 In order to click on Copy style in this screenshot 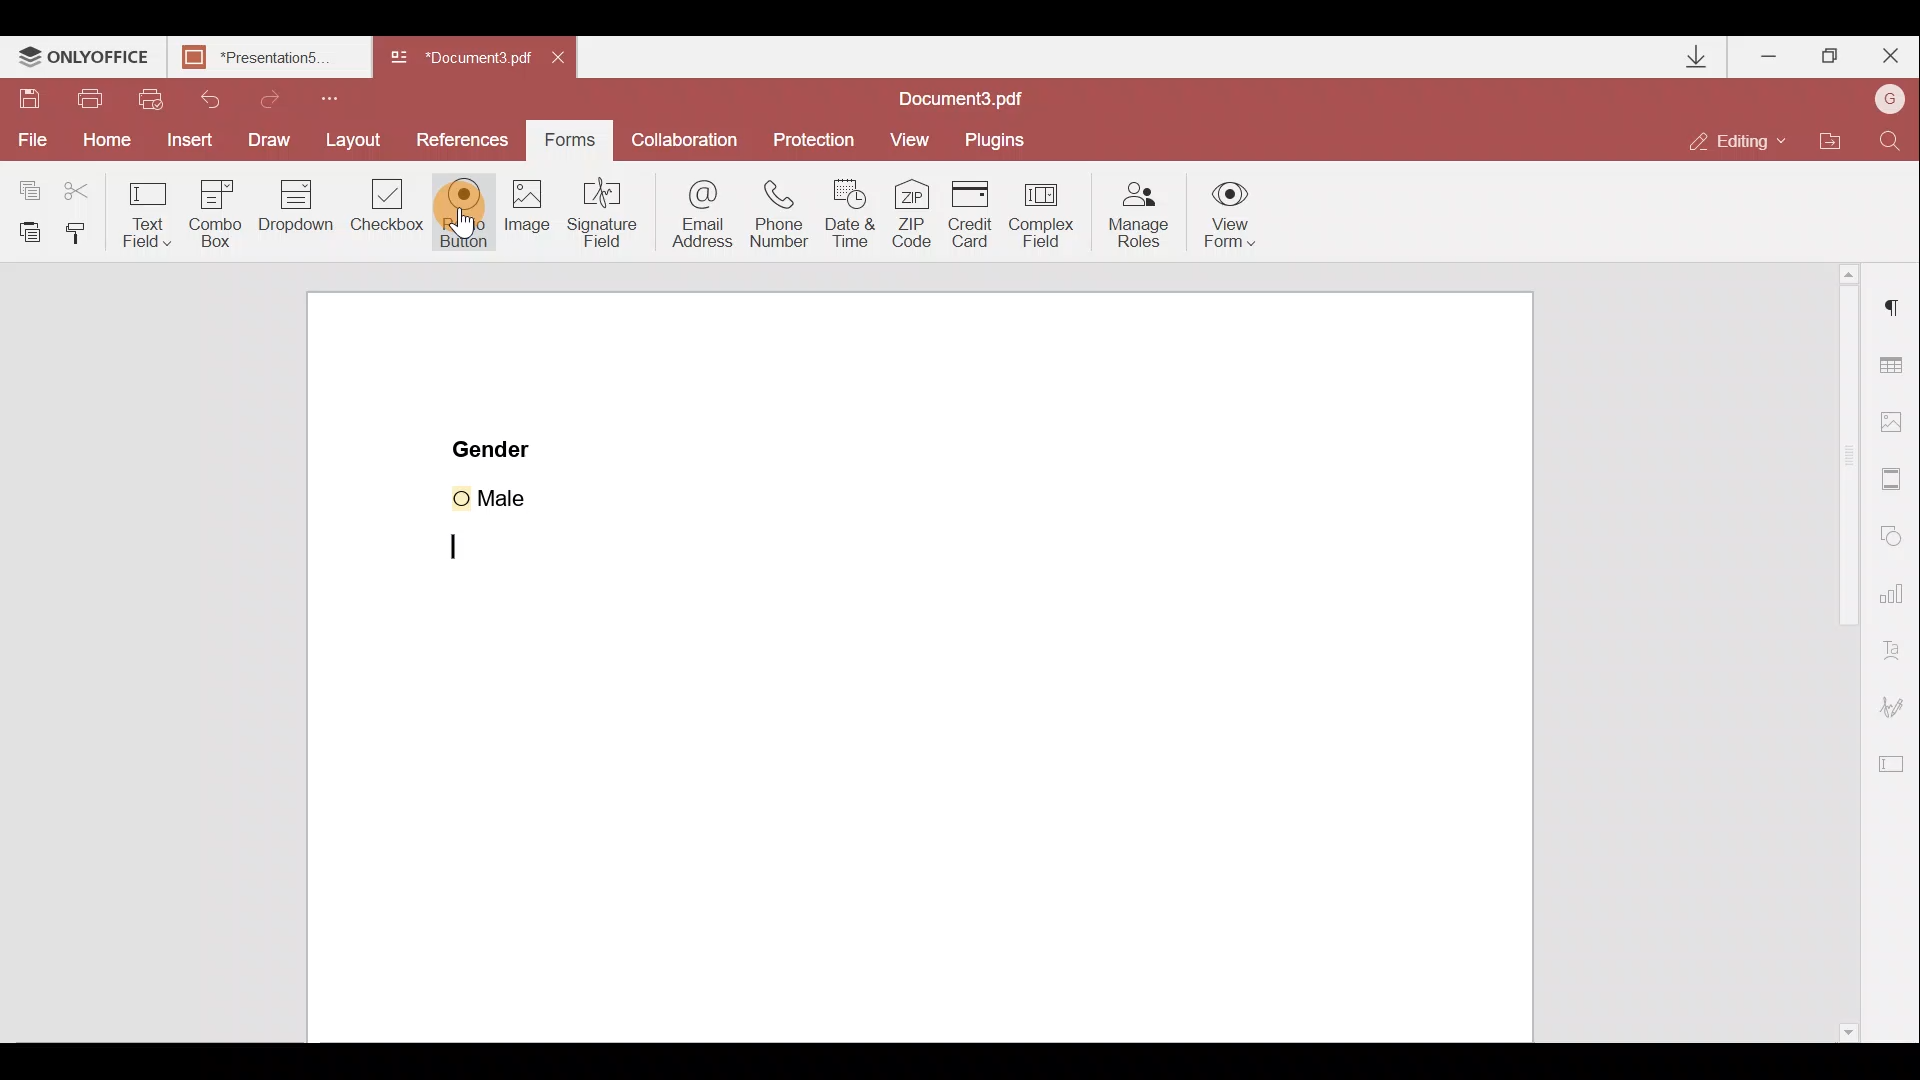, I will do `click(84, 231)`.